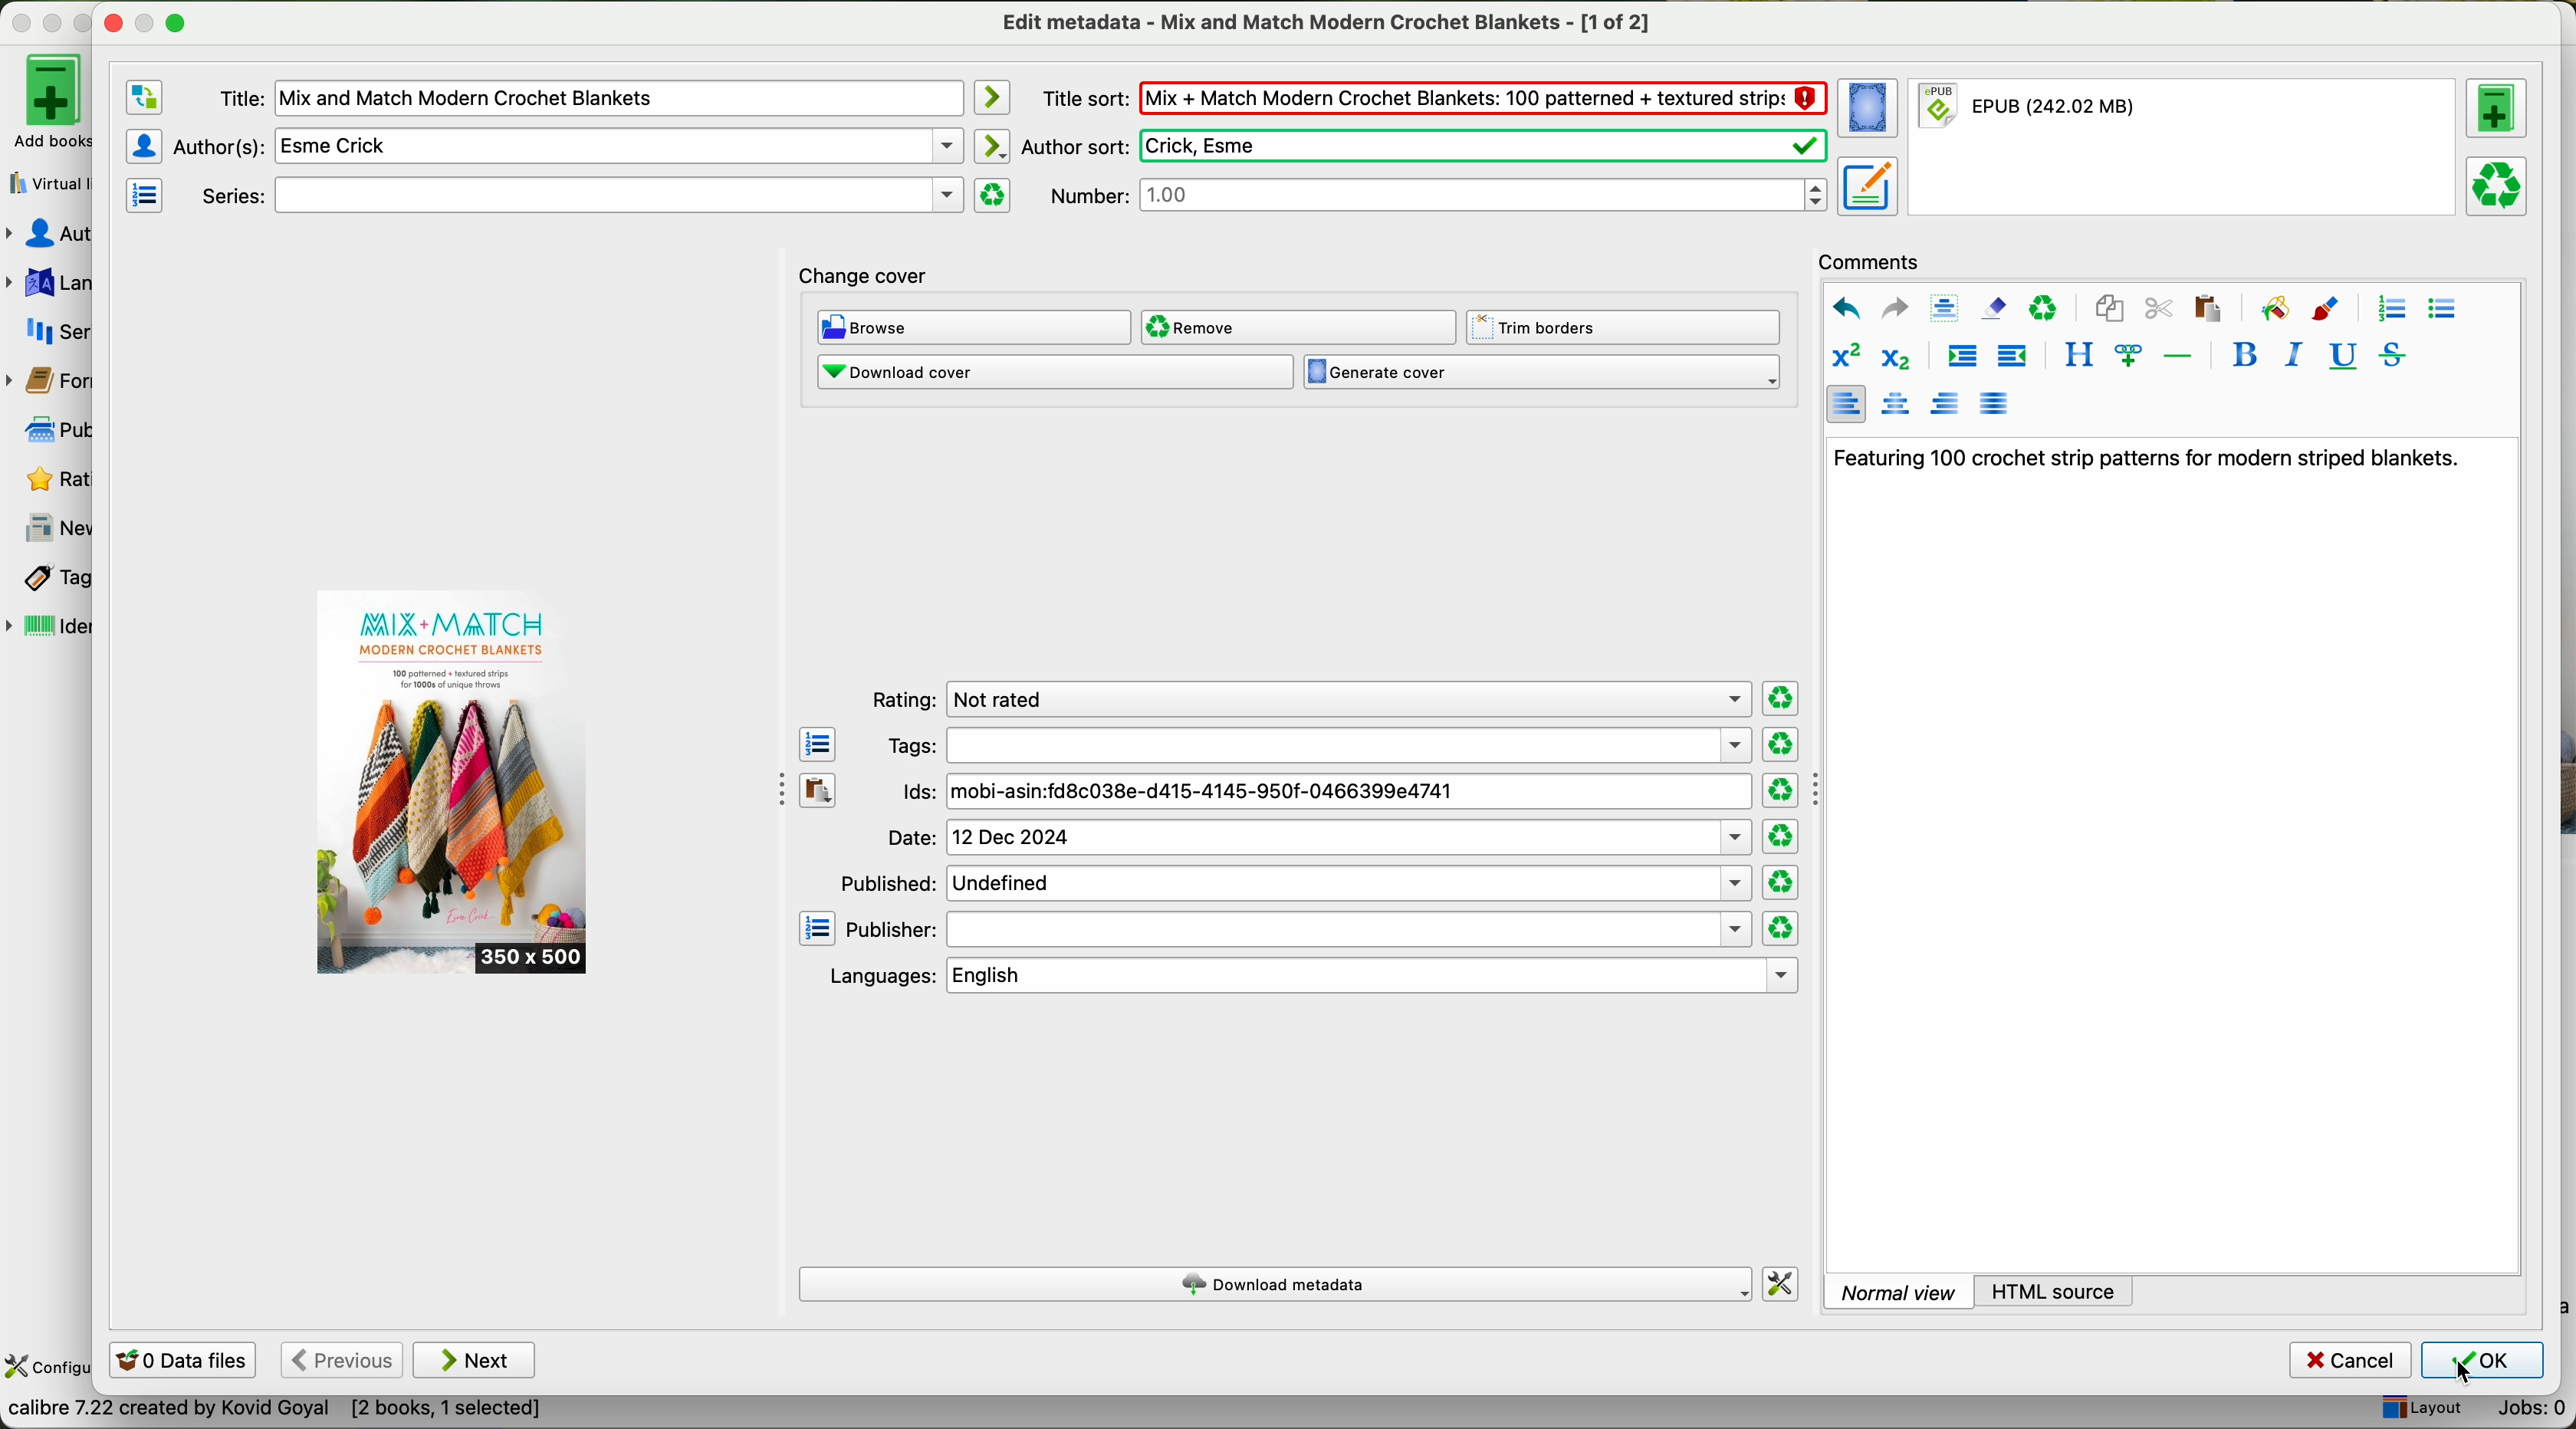  Describe the element at coordinates (773, 786) in the screenshot. I see `three dots` at that location.